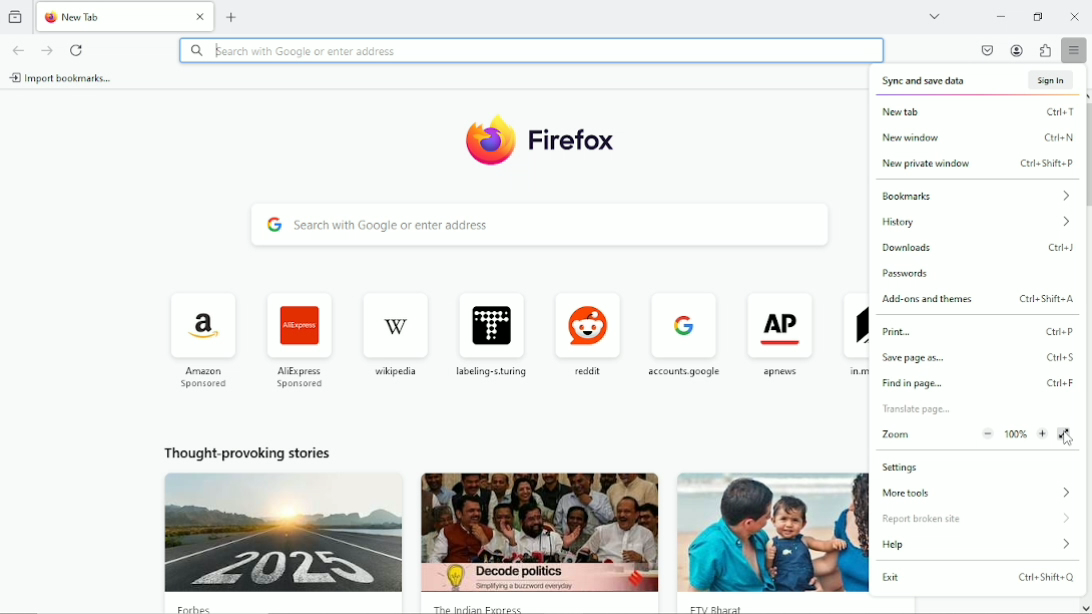 This screenshot has width=1092, height=614. Describe the element at coordinates (232, 16) in the screenshot. I see `new tab` at that location.